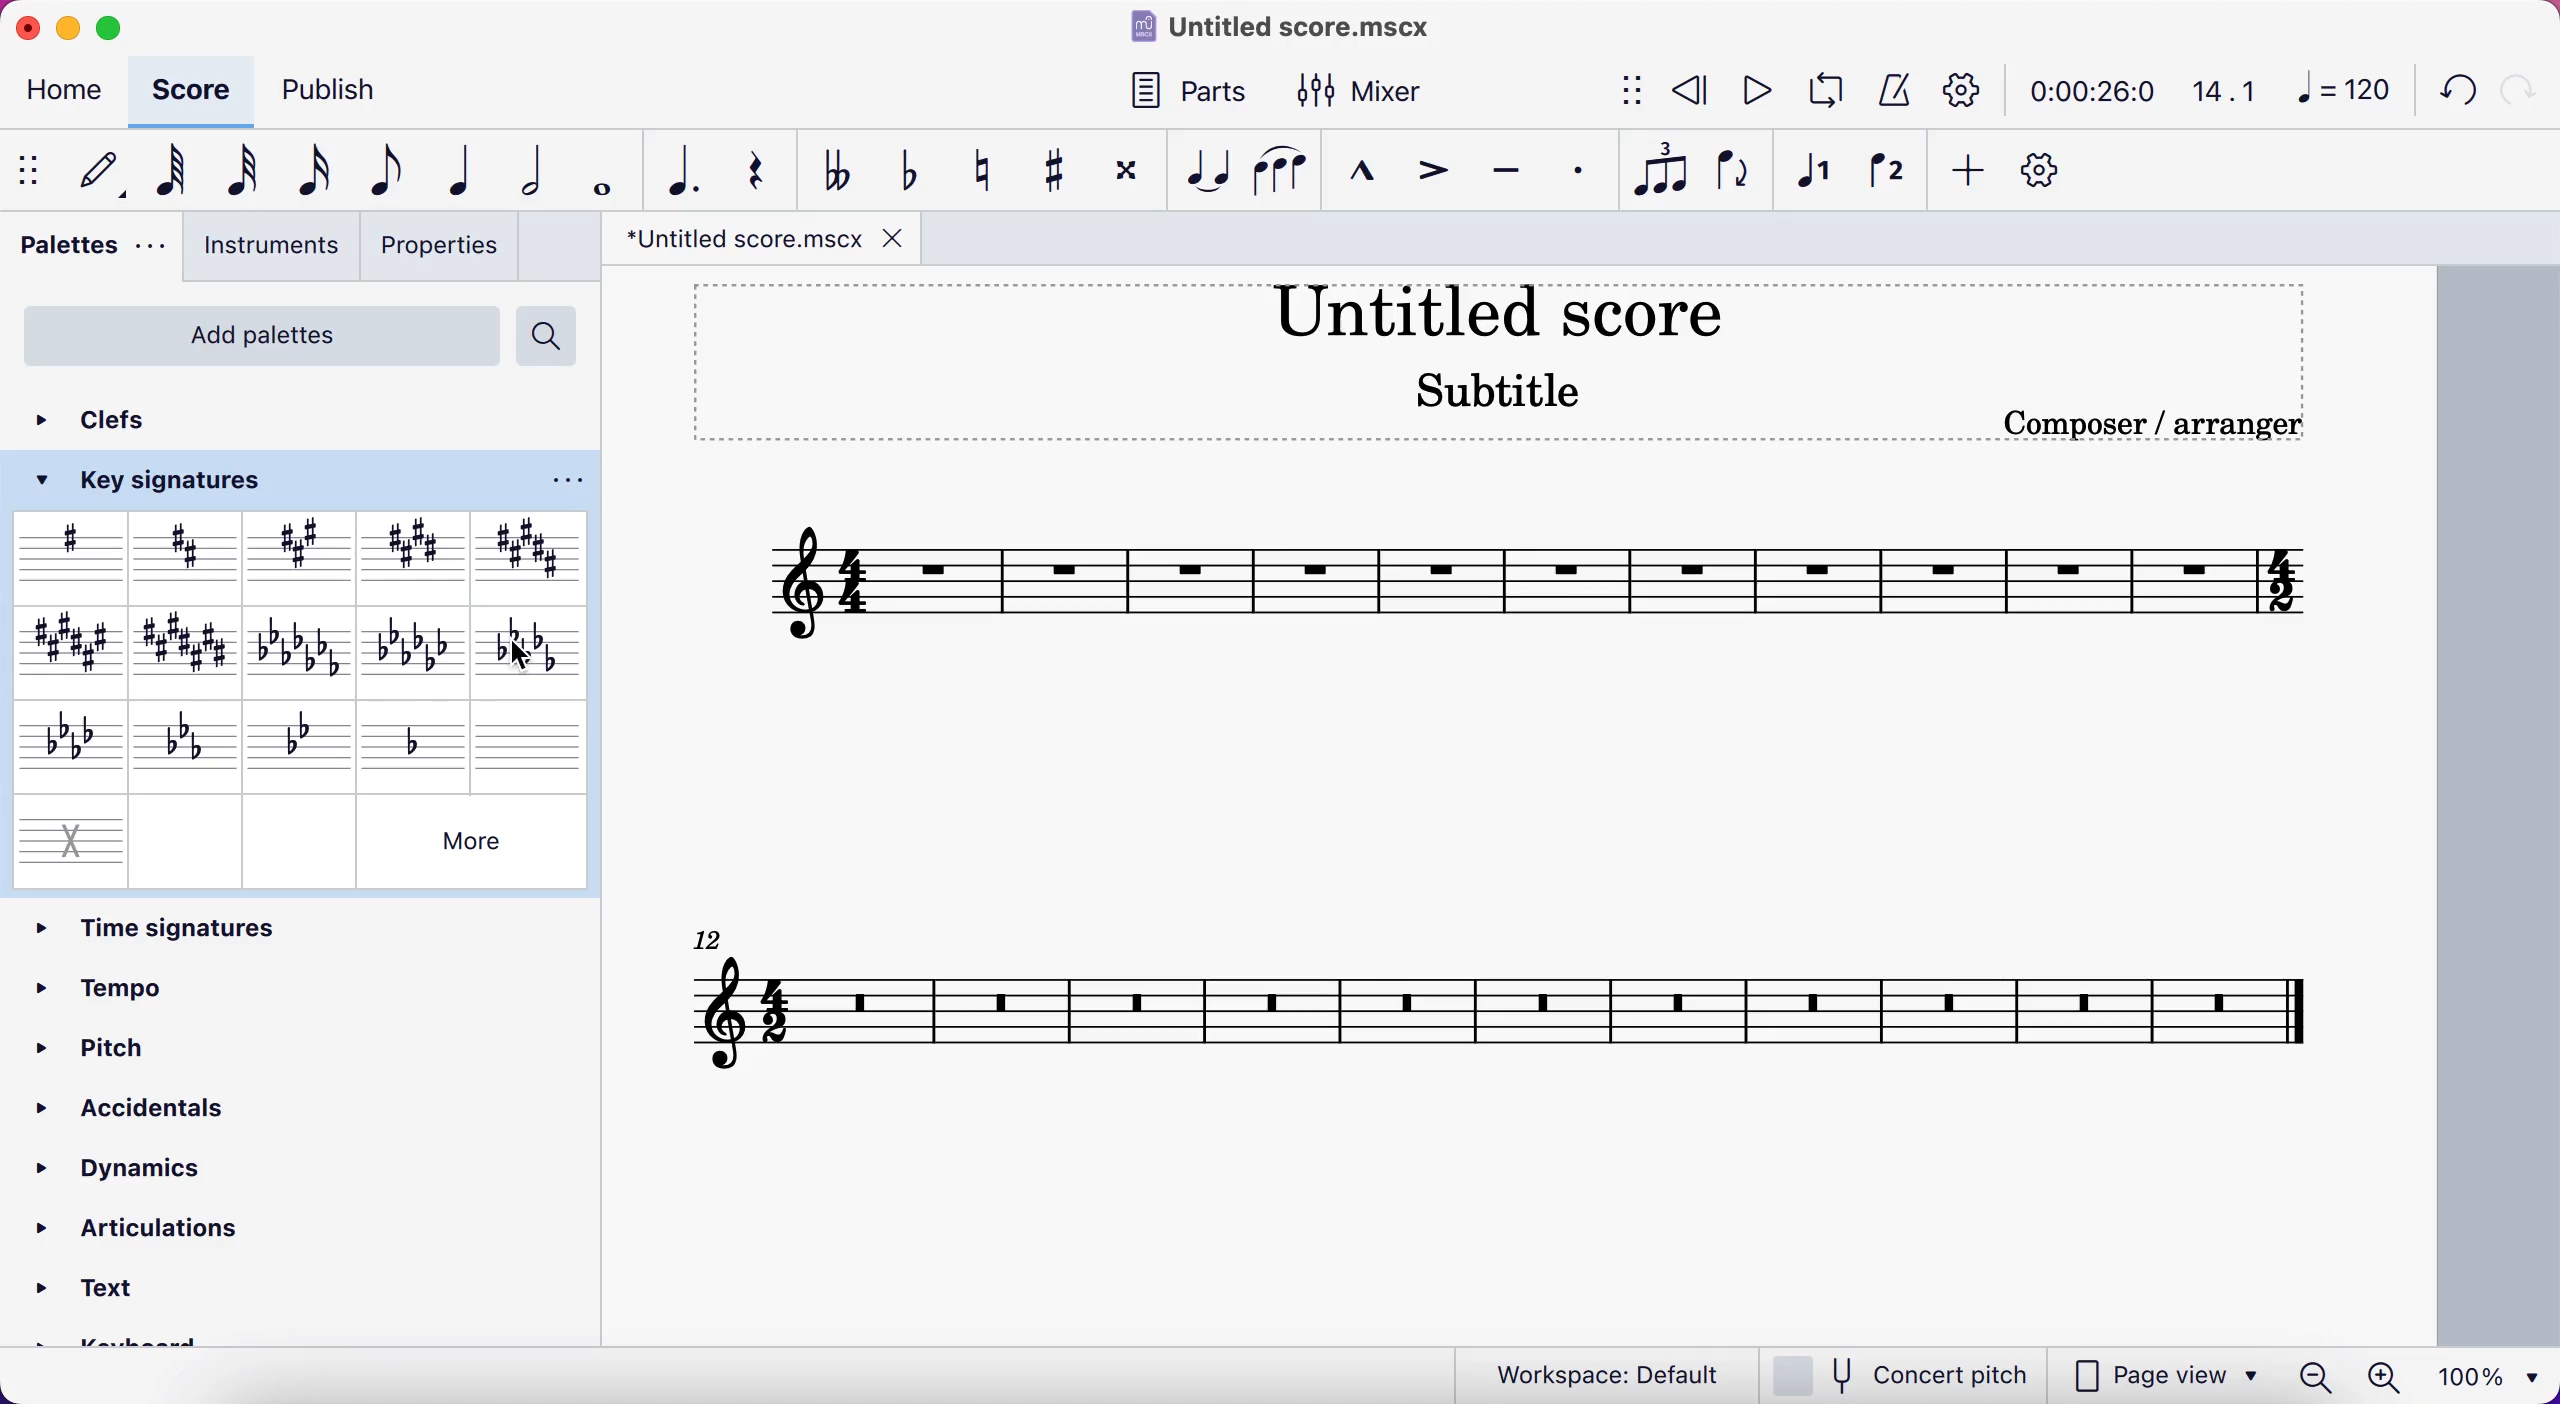 Image resolution: width=2560 pixels, height=1404 pixels. Describe the element at coordinates (339, 90) in the screenshot. I see `publish` at that location.